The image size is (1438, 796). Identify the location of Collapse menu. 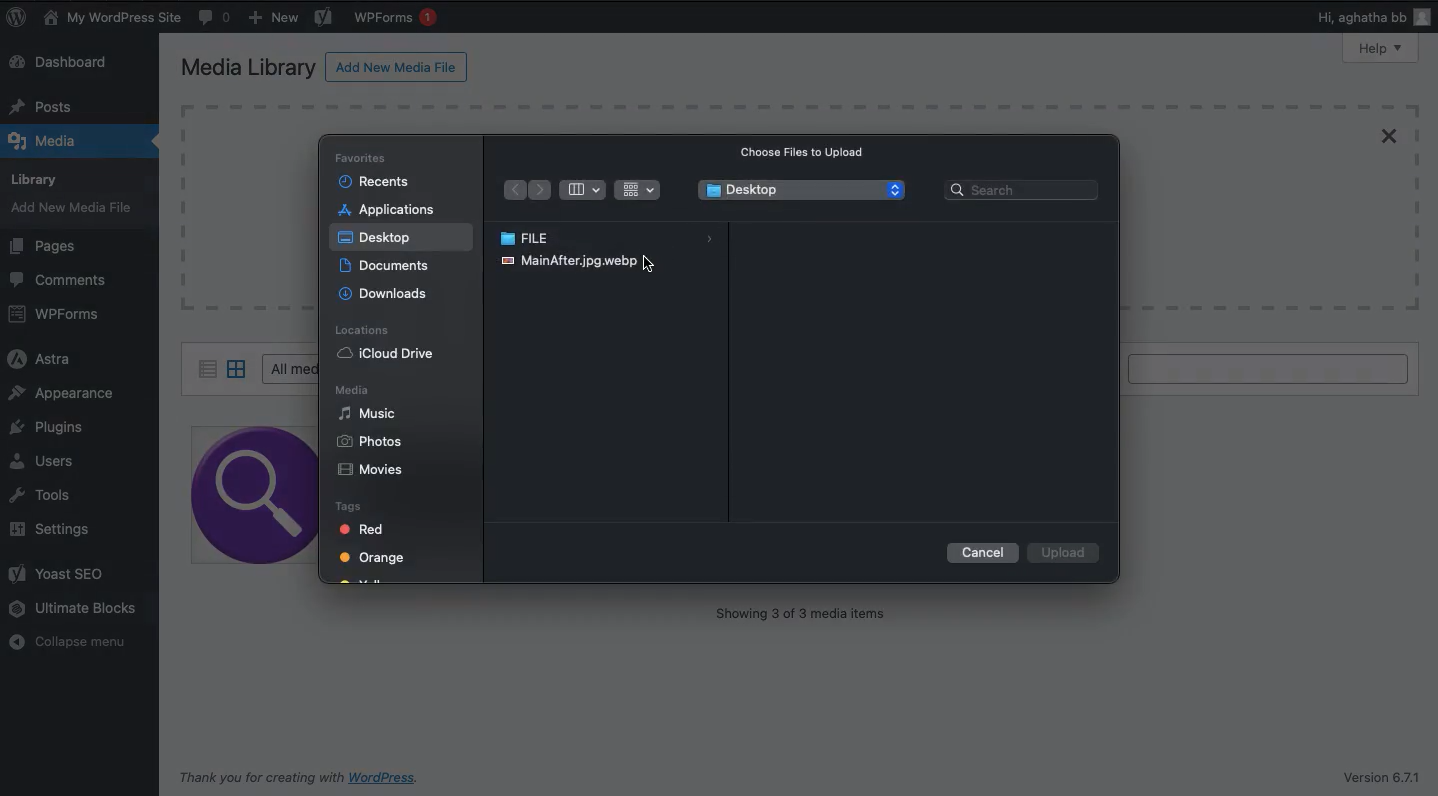
(71, 641).